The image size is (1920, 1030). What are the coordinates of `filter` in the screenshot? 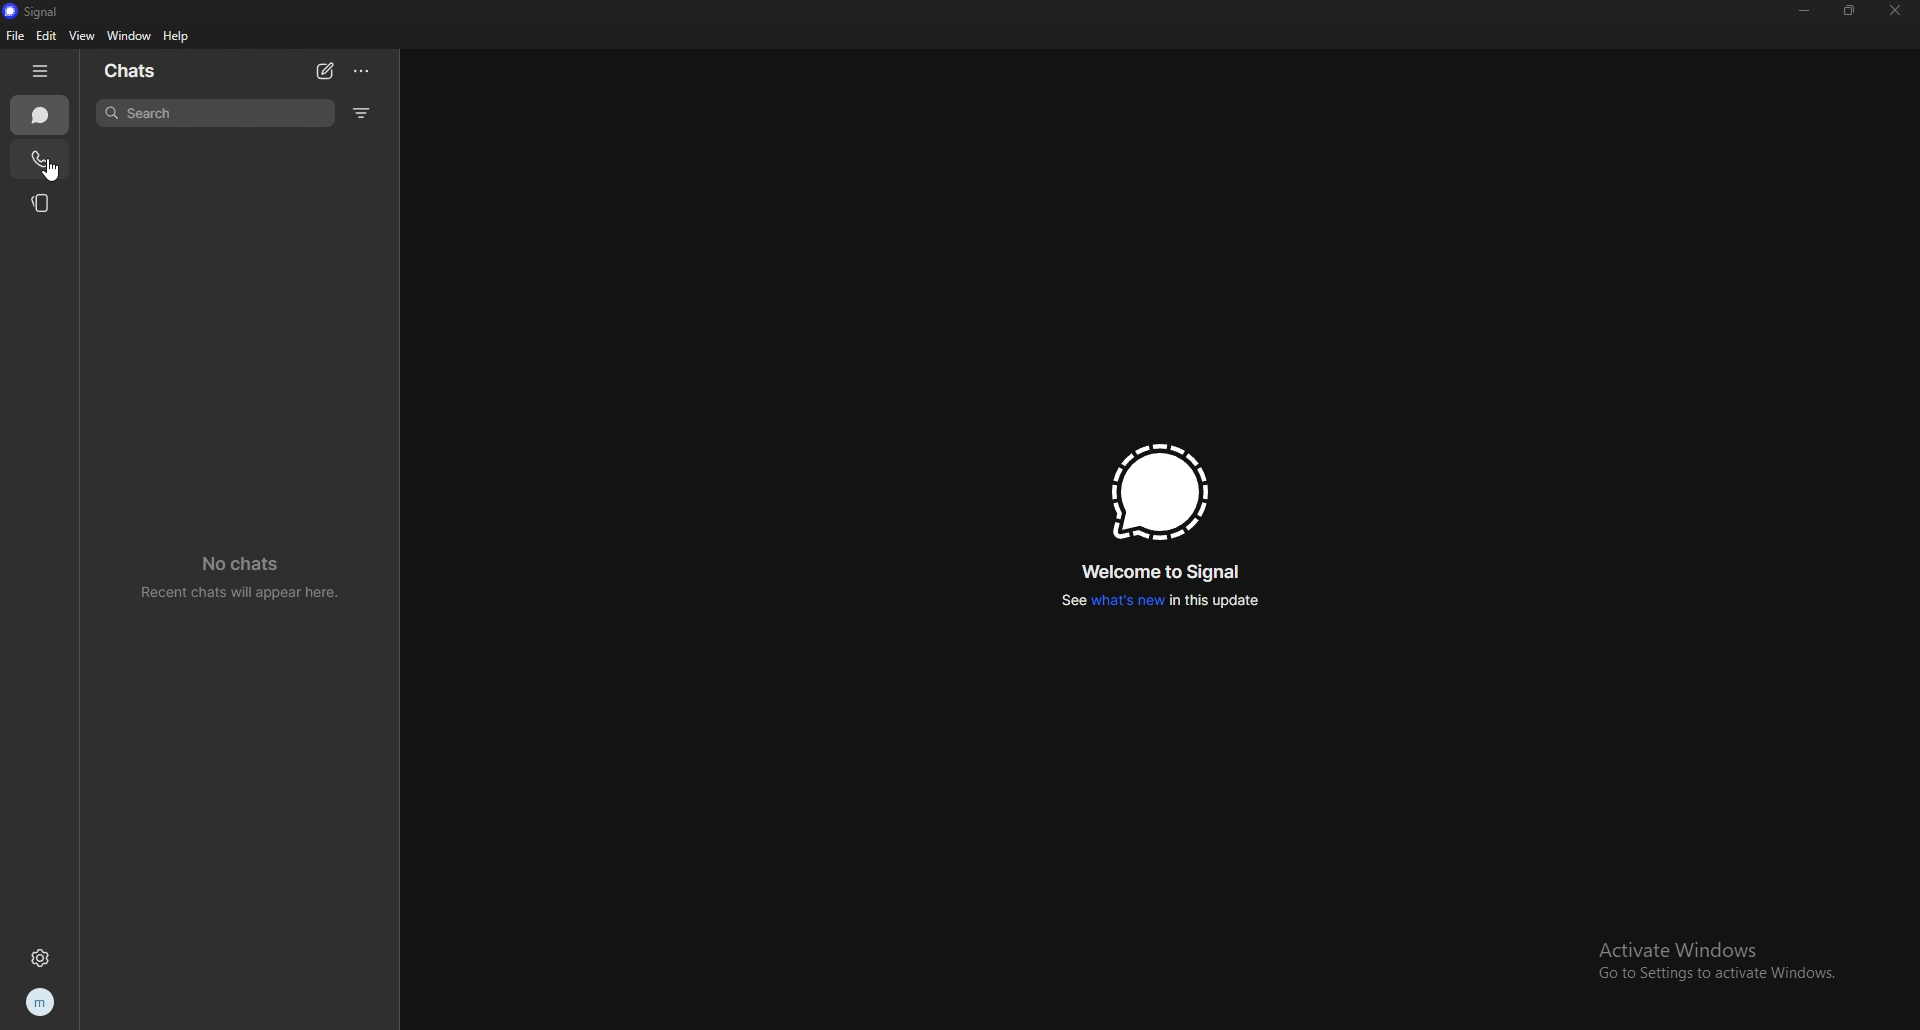 It's located at (363, 113).